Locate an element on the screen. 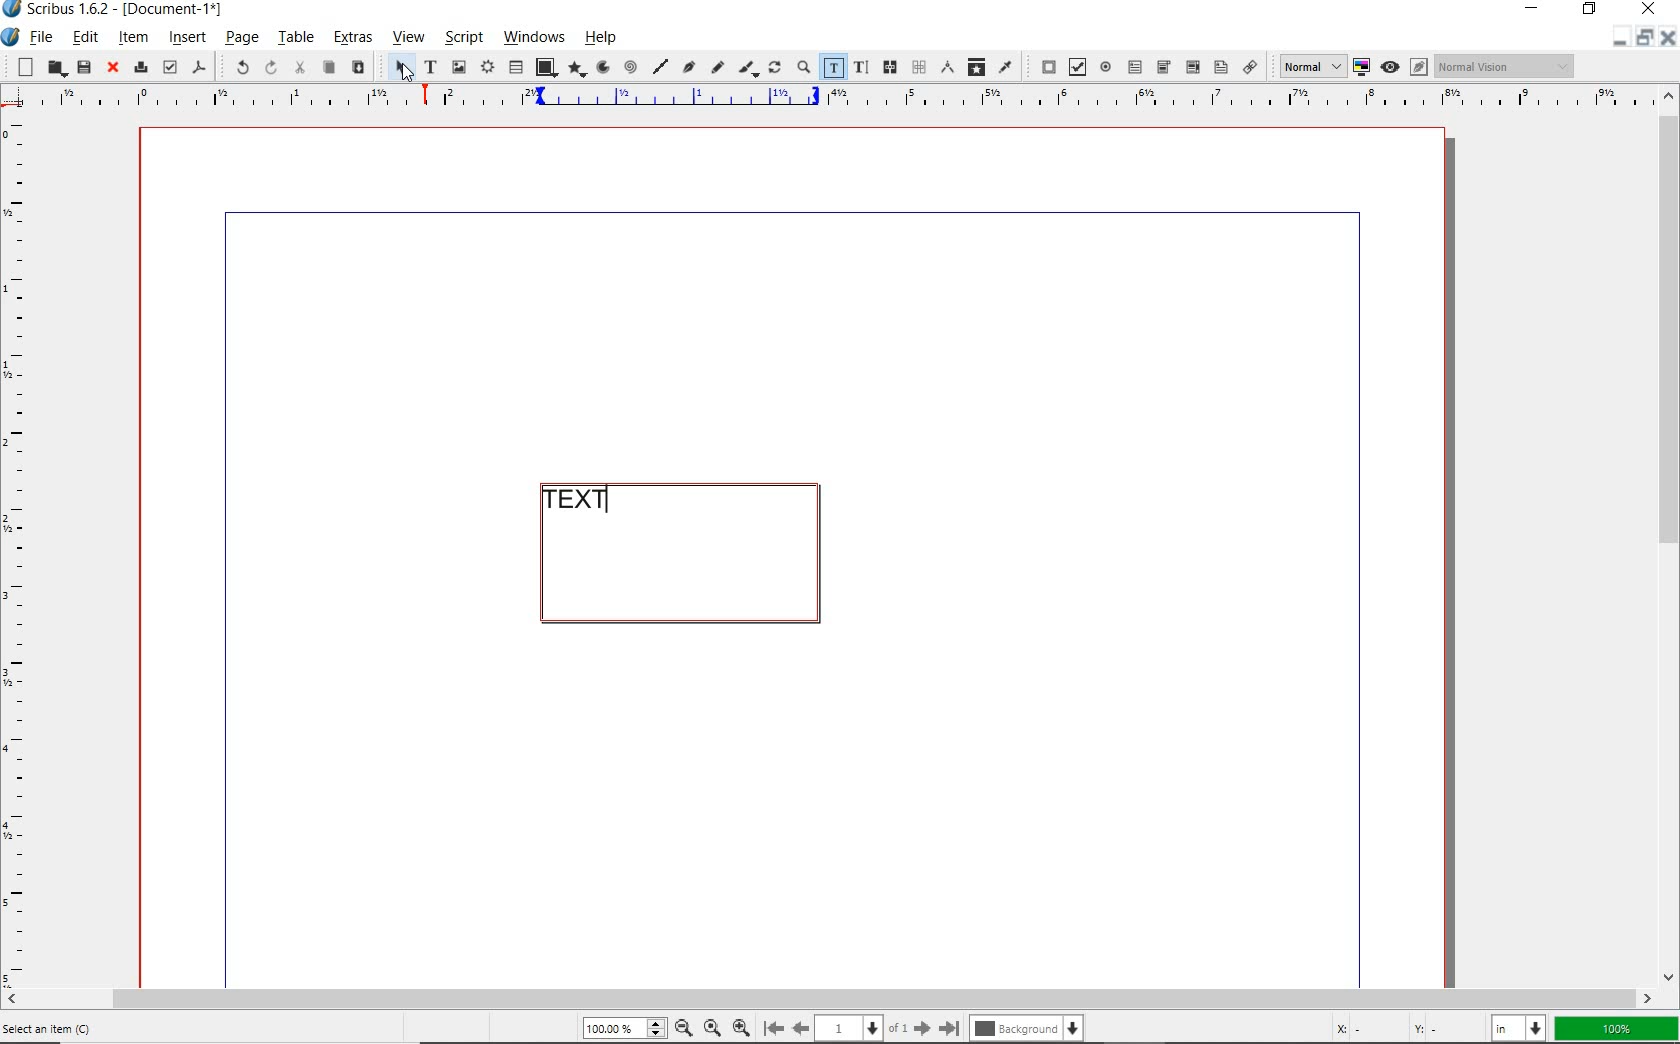  pdf list box is located at coordinates (1220, 67).